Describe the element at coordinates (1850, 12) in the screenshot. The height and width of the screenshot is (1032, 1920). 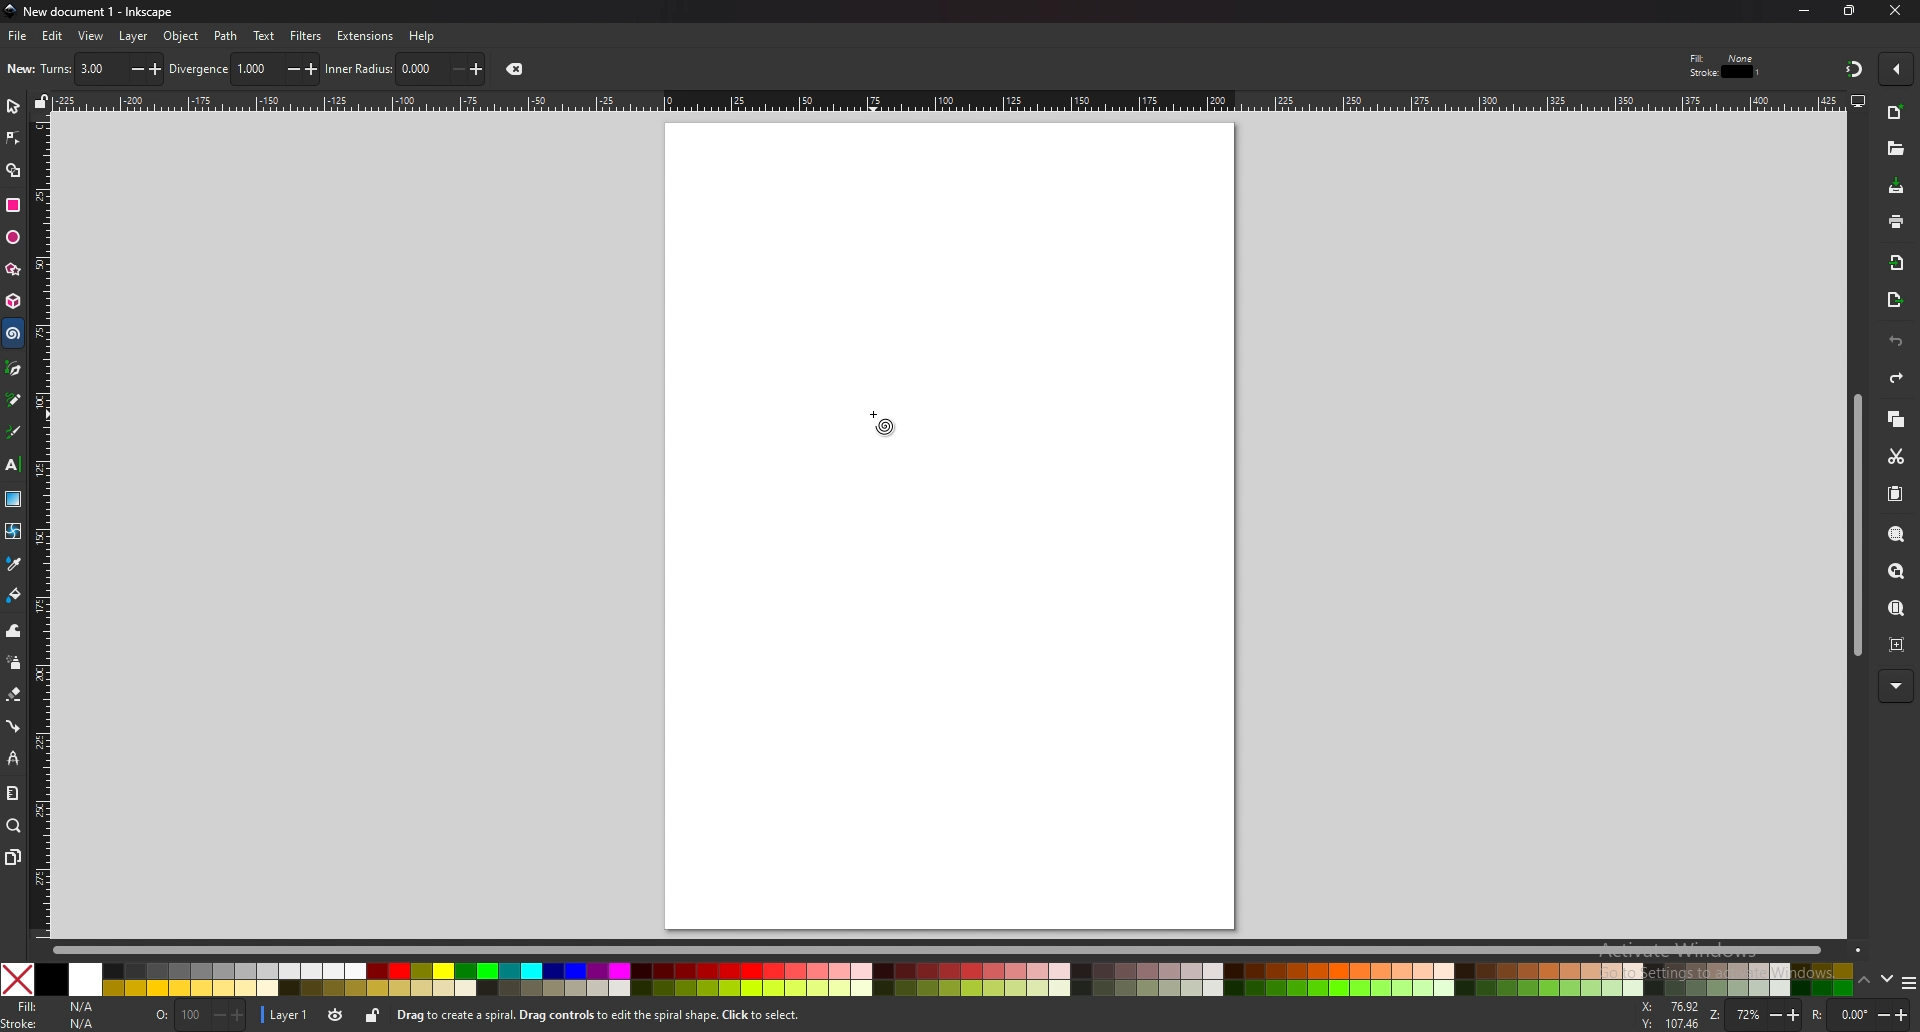
I see `resize` at that location.